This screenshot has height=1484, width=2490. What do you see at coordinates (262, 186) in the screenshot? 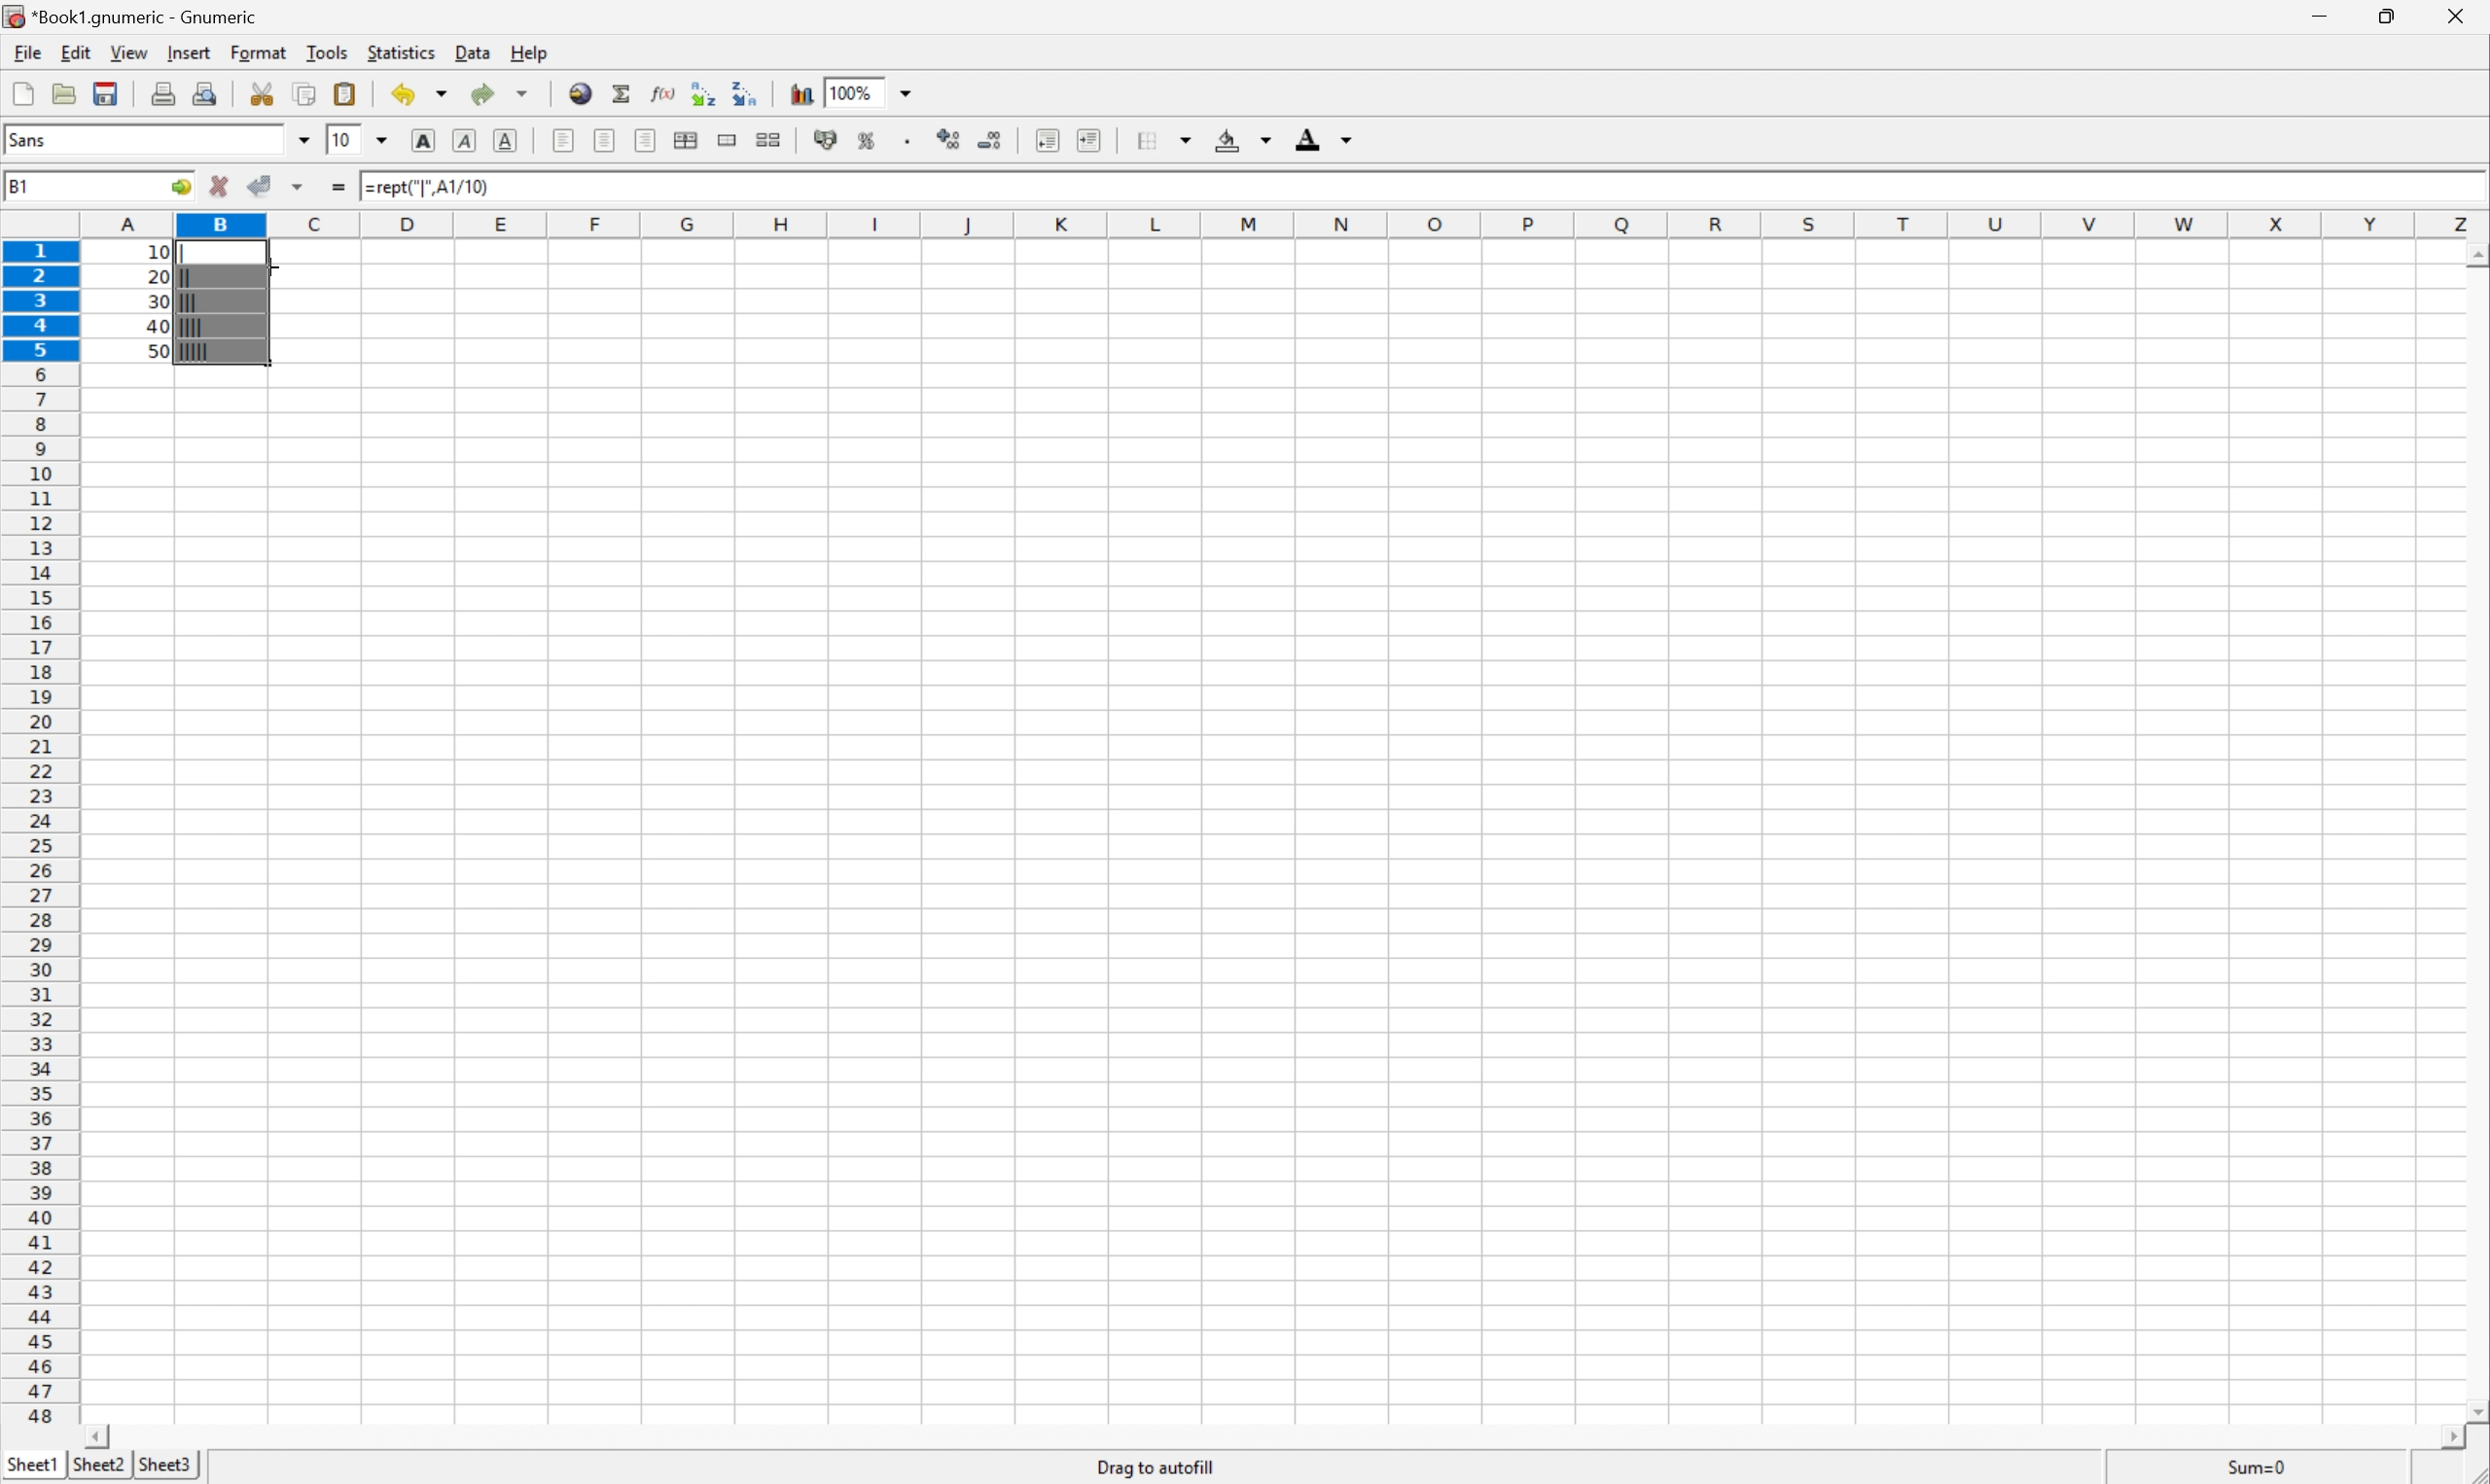
I see `Accept changes` at bounding box center [262, 186].